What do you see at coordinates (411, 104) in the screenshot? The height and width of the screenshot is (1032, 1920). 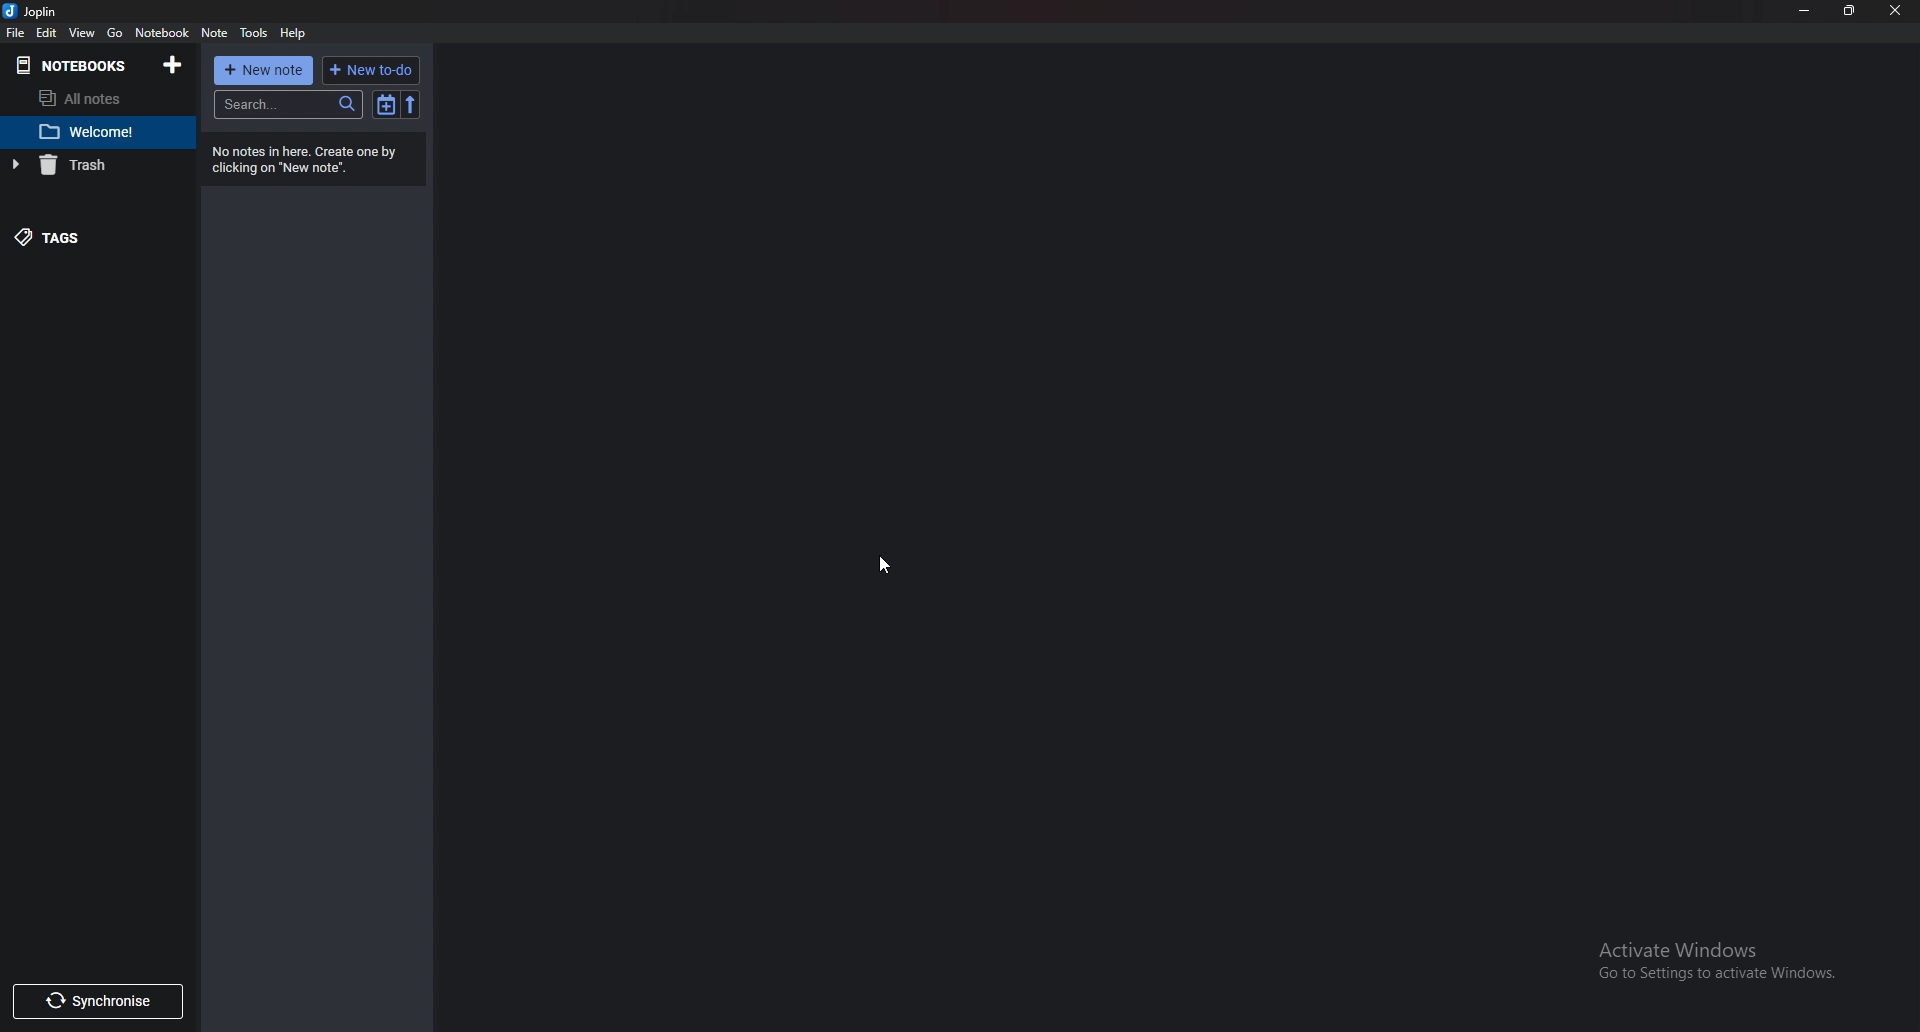 I see `Reverse sort order` at bounding box center [411, 104].